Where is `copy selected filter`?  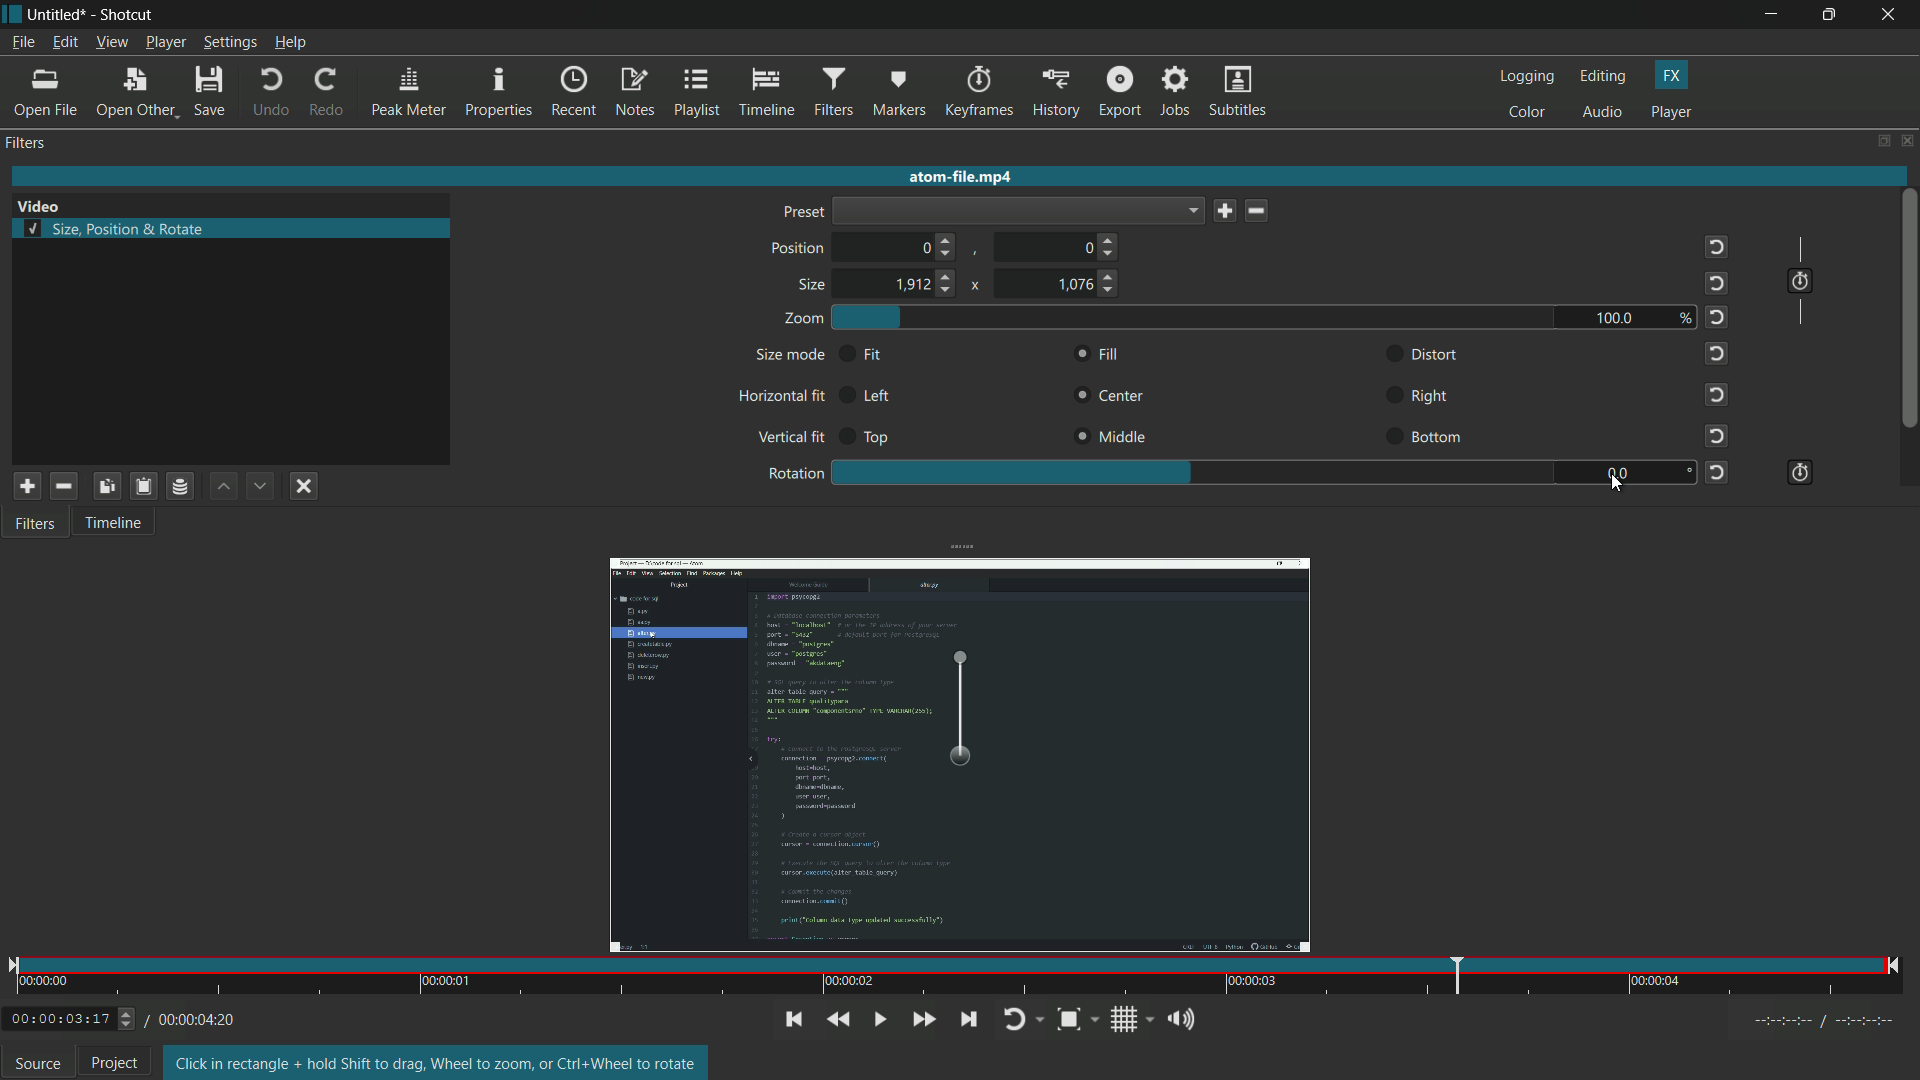 copy selected filter is located at coordinates (110, 486).